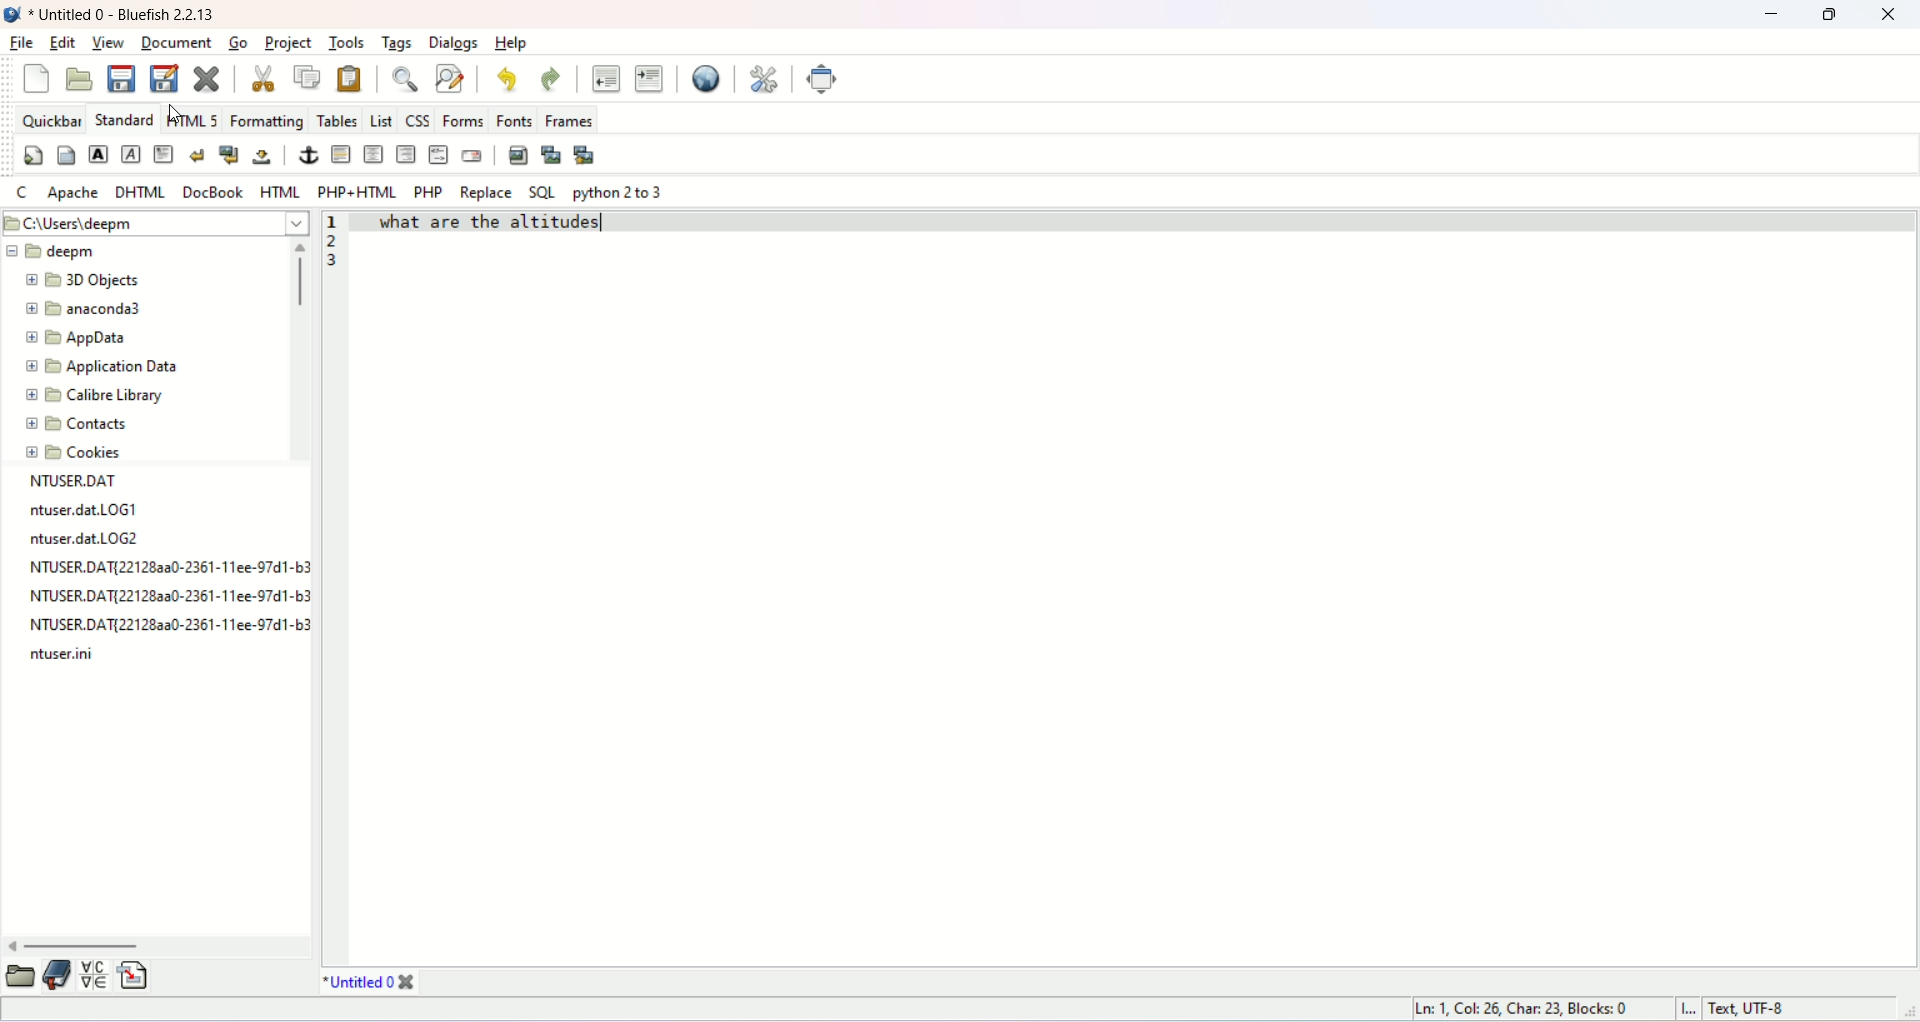 Image resolution: width=1920 pixels, height=1022 pixels. Describe the element at coordinates (347, 42) in the screenshot. I see `tools` at that location.